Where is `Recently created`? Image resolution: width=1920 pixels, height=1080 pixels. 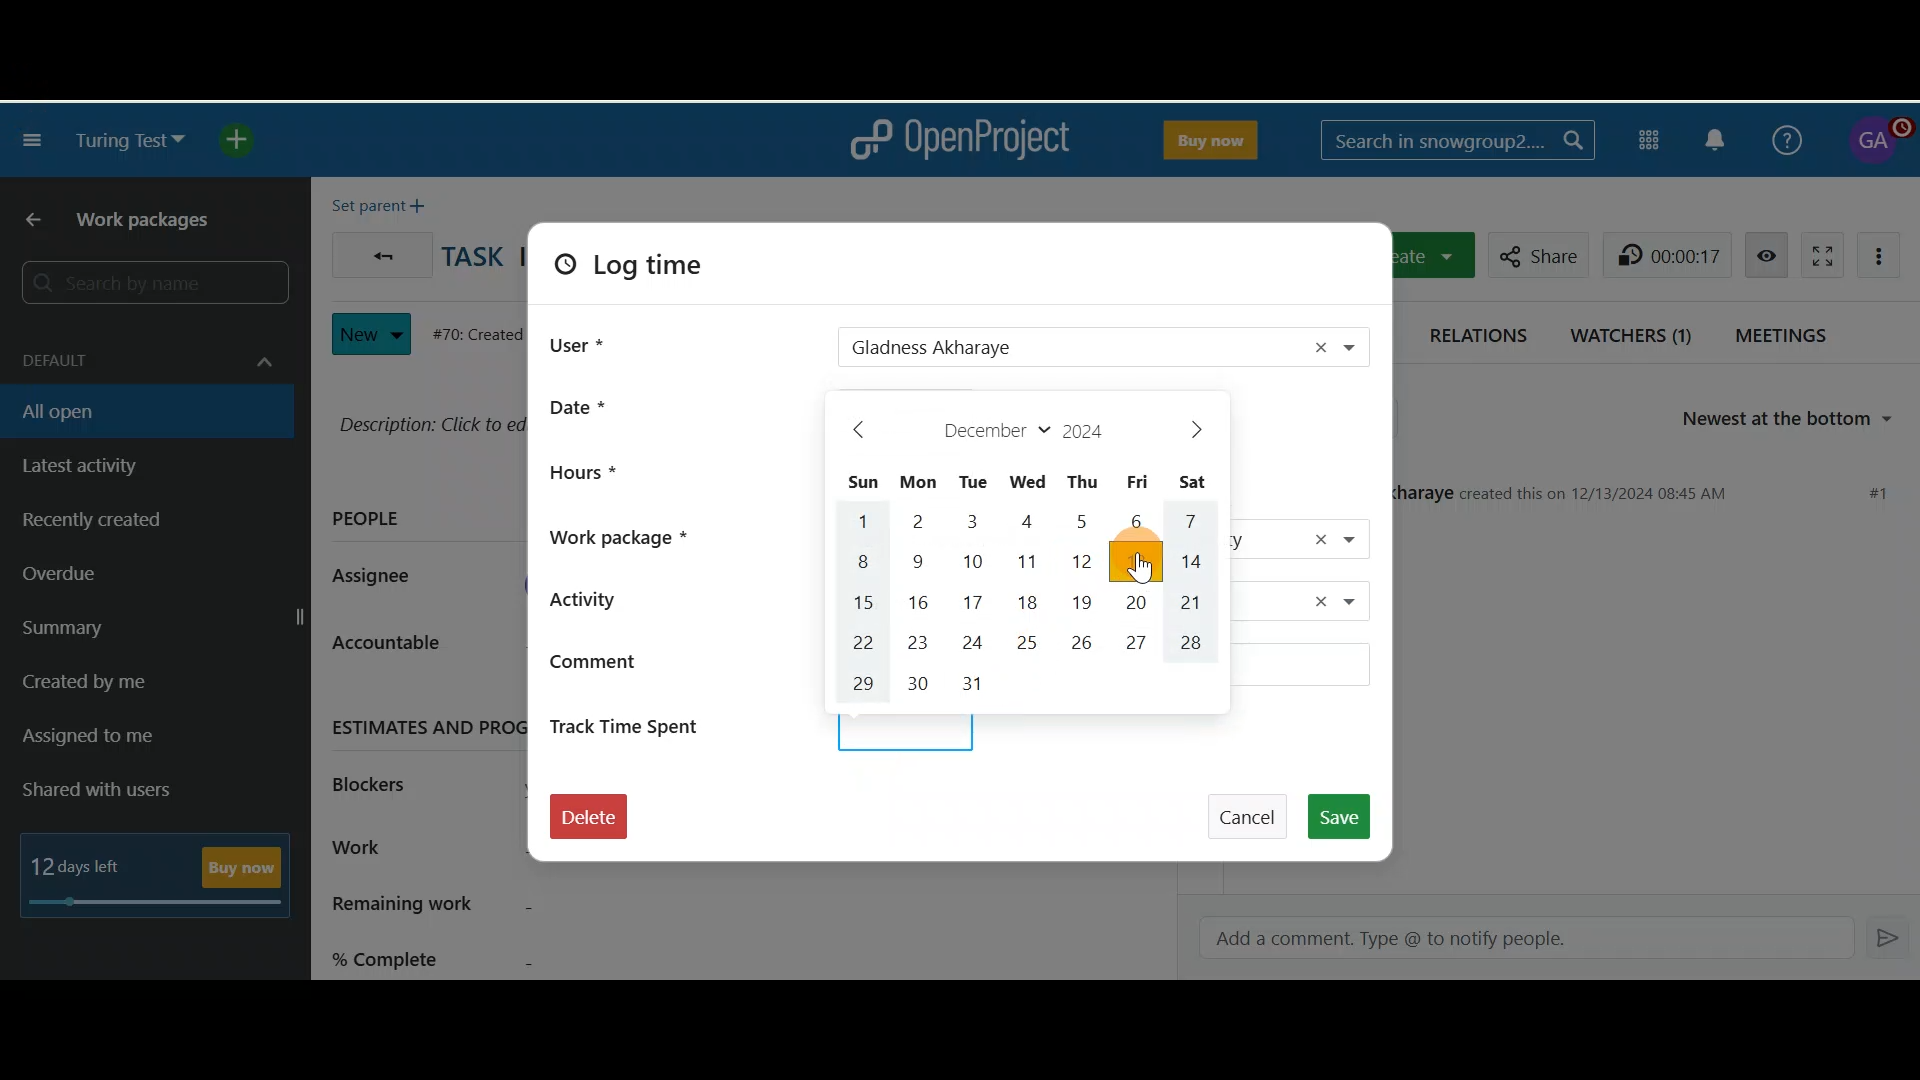
Recently created is located at coordinates (133, 525).